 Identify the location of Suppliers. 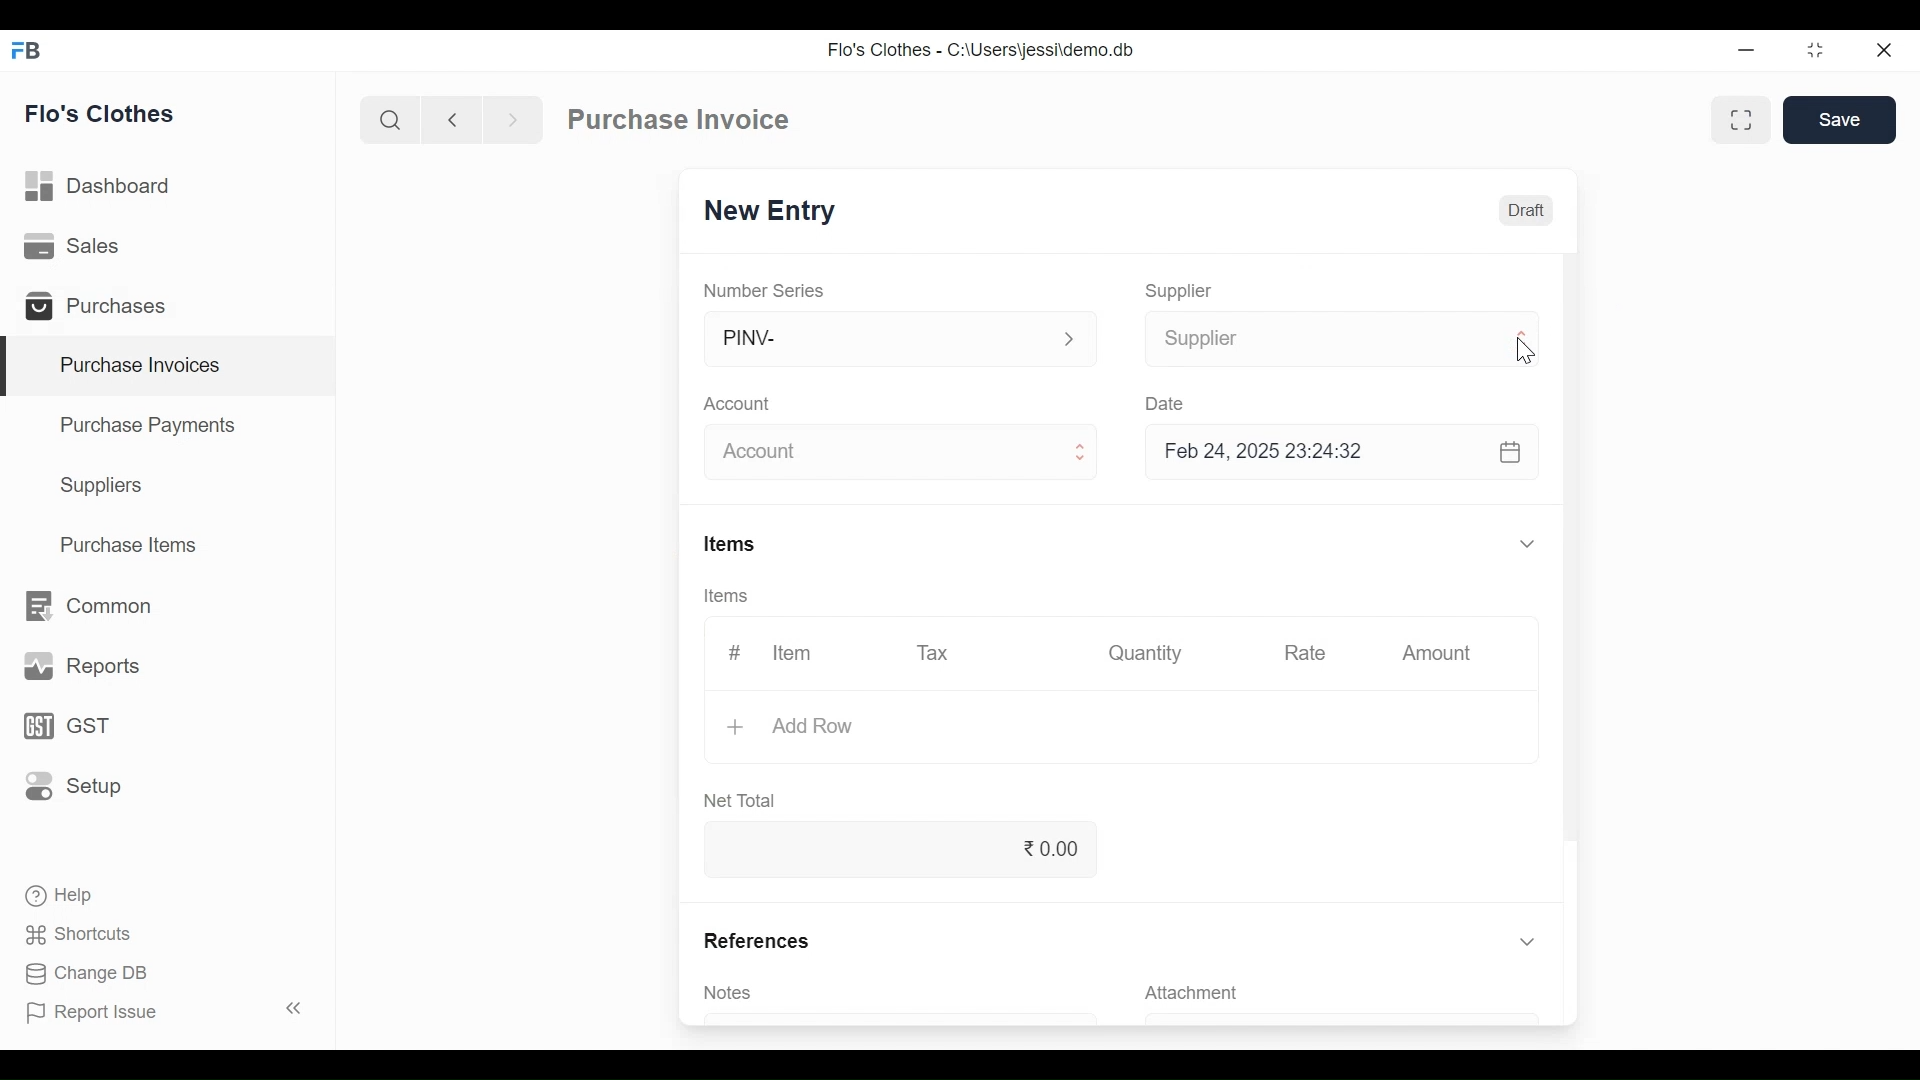
(105, 488).